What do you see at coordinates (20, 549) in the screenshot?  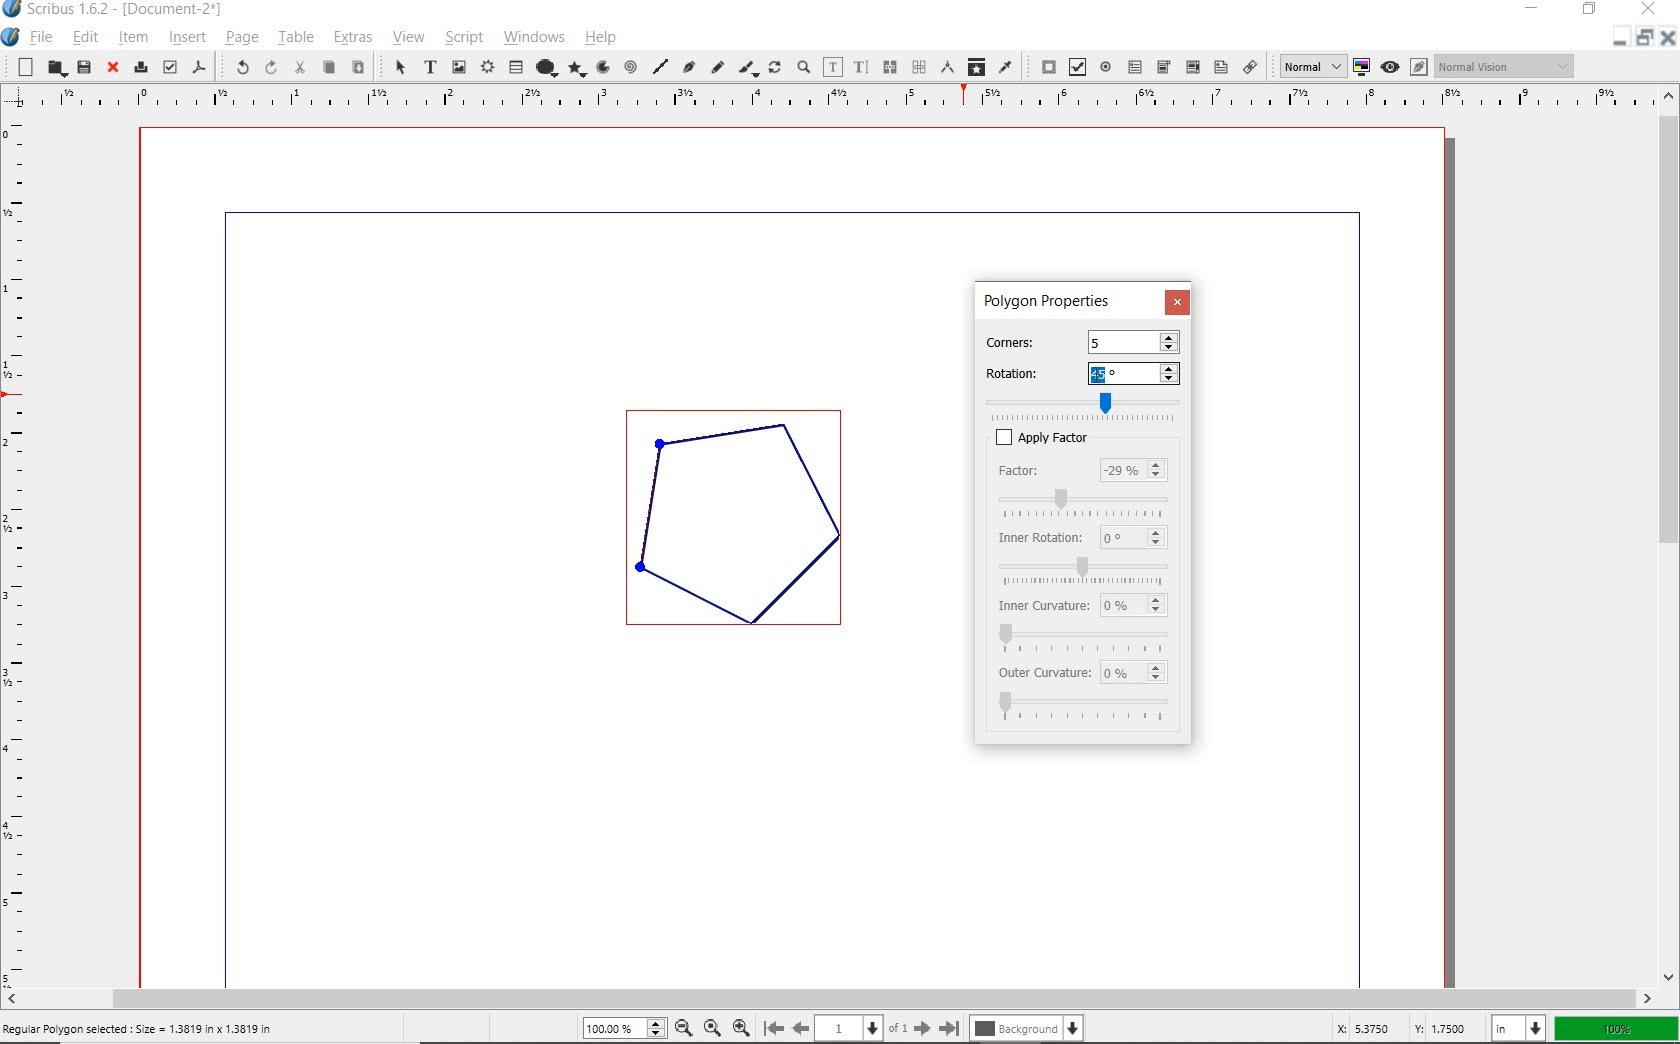 I see `ruler` at bounding box center [20, 549].